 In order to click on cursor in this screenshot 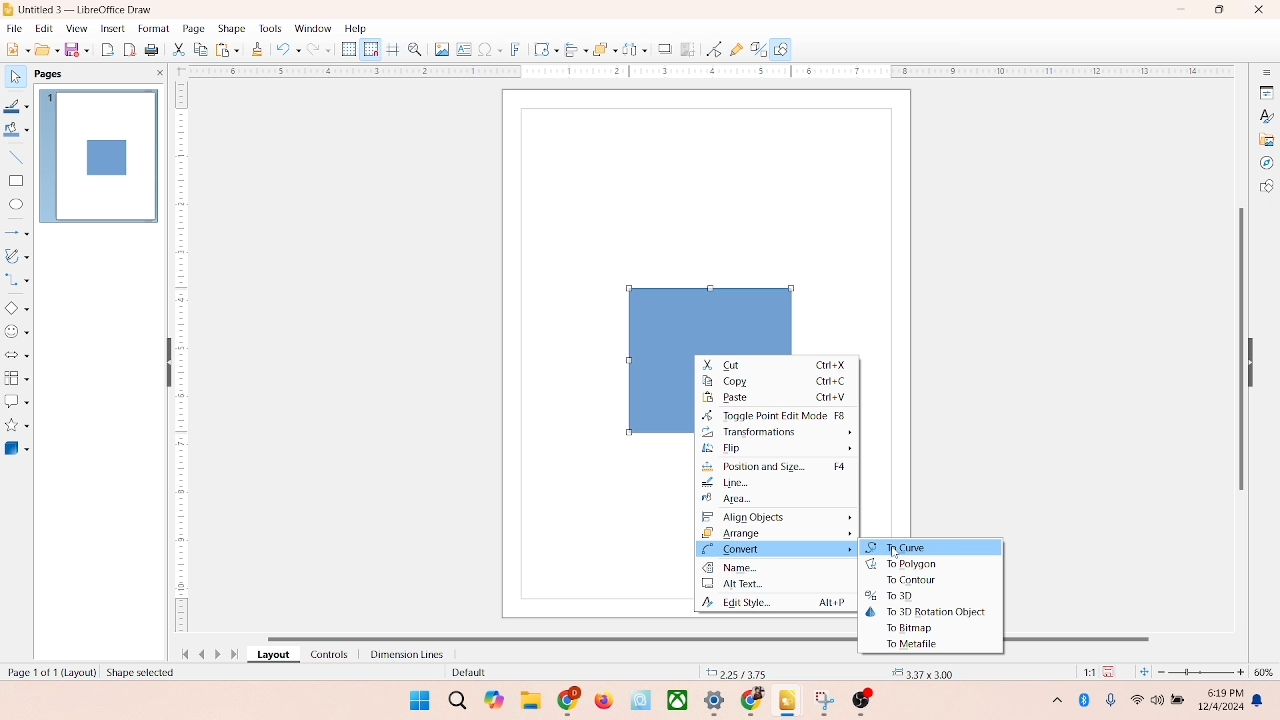, I will do `click(896, 552)`.